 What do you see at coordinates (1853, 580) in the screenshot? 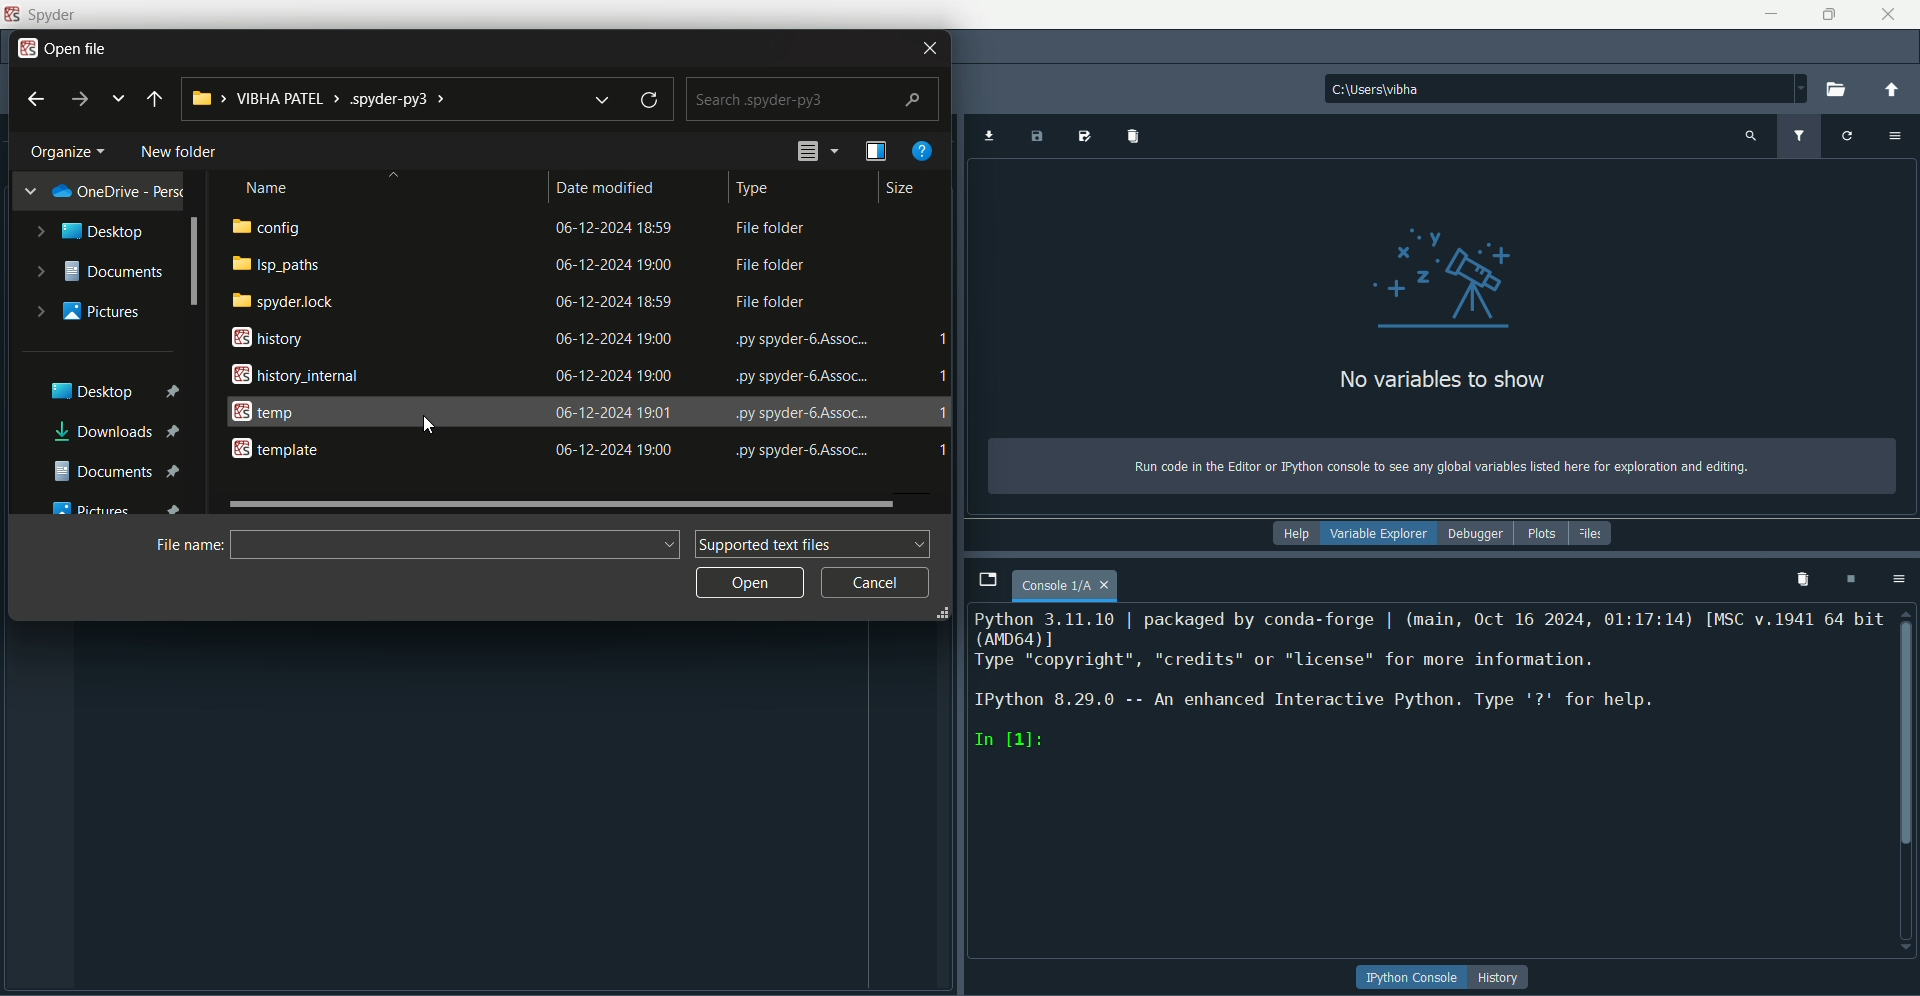
I see `interrupt kernel` at bounding box center [1853, 580].